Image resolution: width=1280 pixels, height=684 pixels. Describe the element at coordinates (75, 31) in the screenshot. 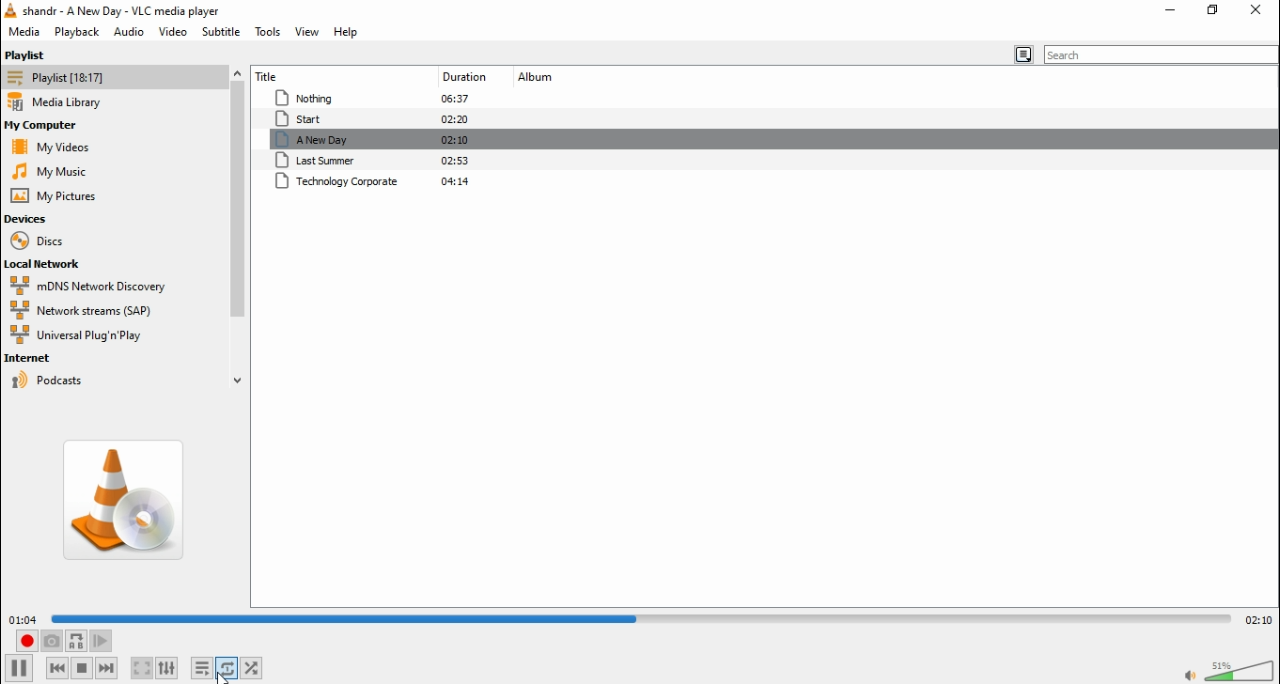

I see `playback` at that location.